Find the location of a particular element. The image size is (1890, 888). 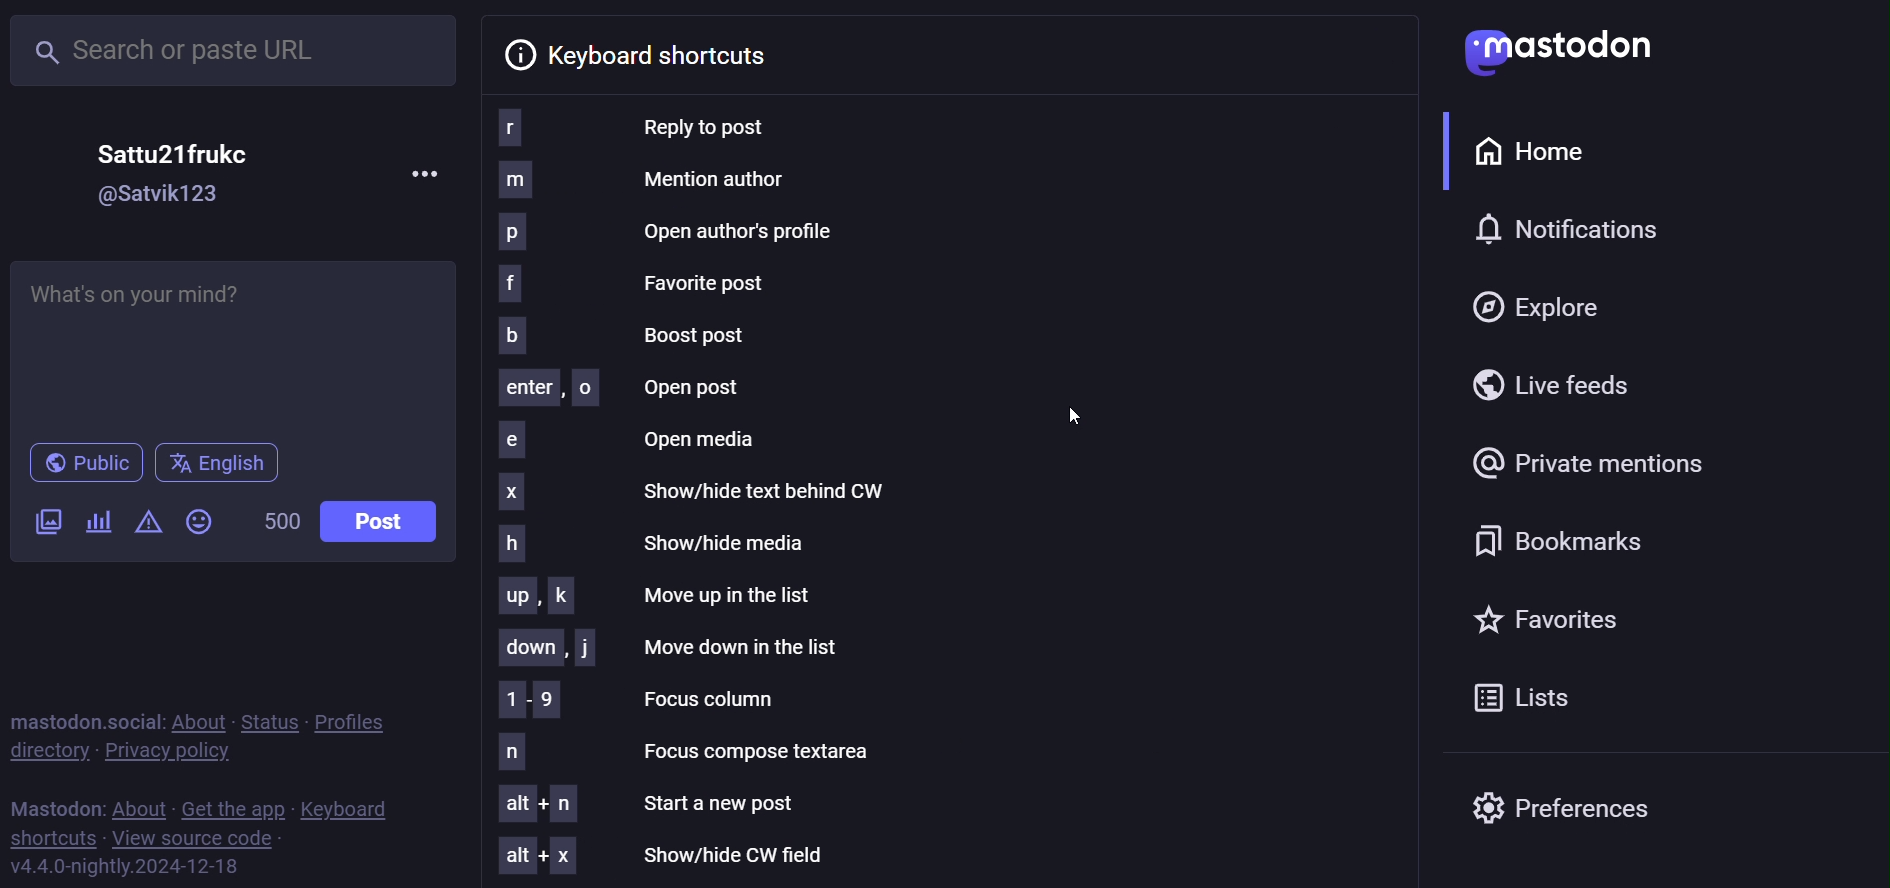

mastodon is located at coordinates (1552, 52).